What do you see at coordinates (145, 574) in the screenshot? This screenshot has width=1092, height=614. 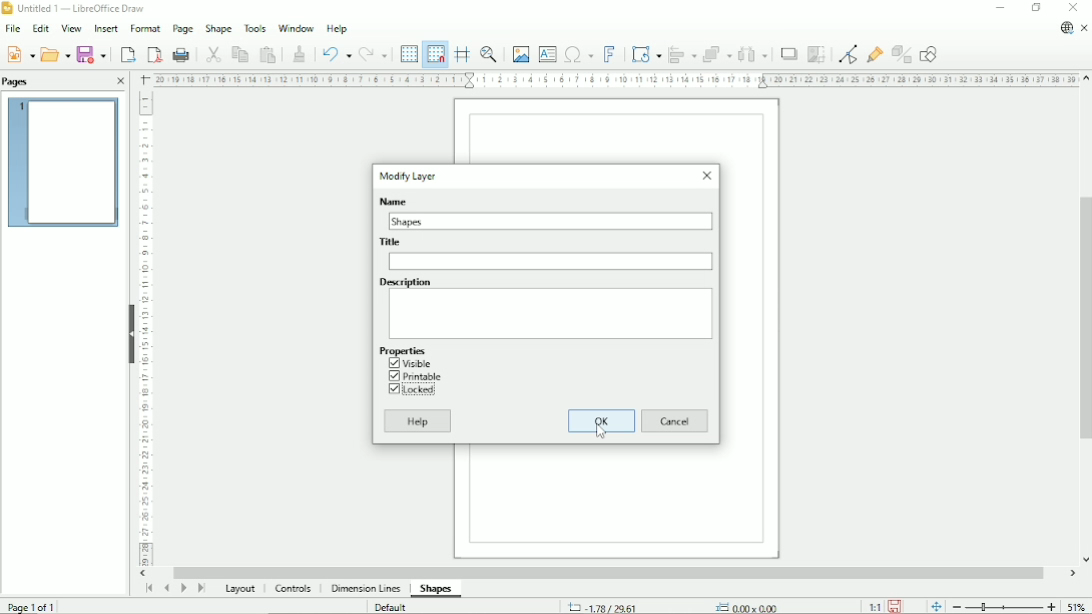 I see `Horizontal scroll button` at bounding box center [145, 574].